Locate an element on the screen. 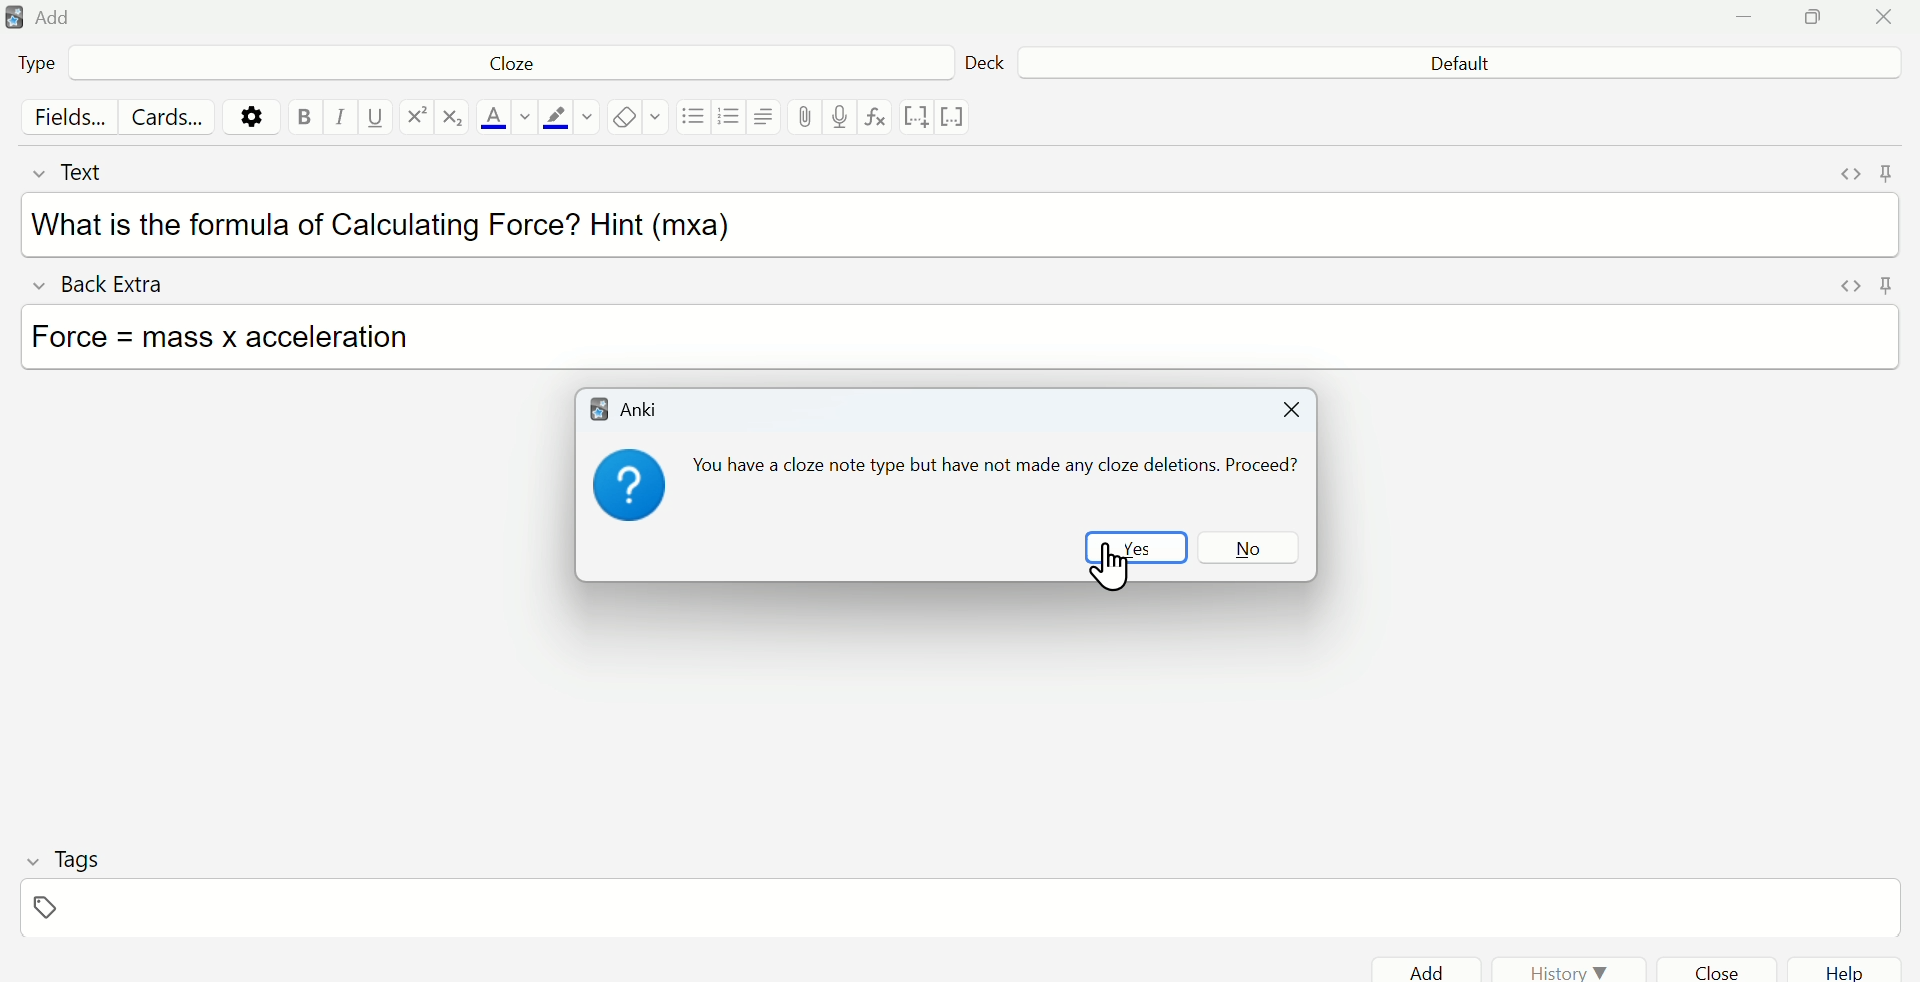 The width and height of the screenshot is (1920, 982). Close is located at coordinates (1290, 410).